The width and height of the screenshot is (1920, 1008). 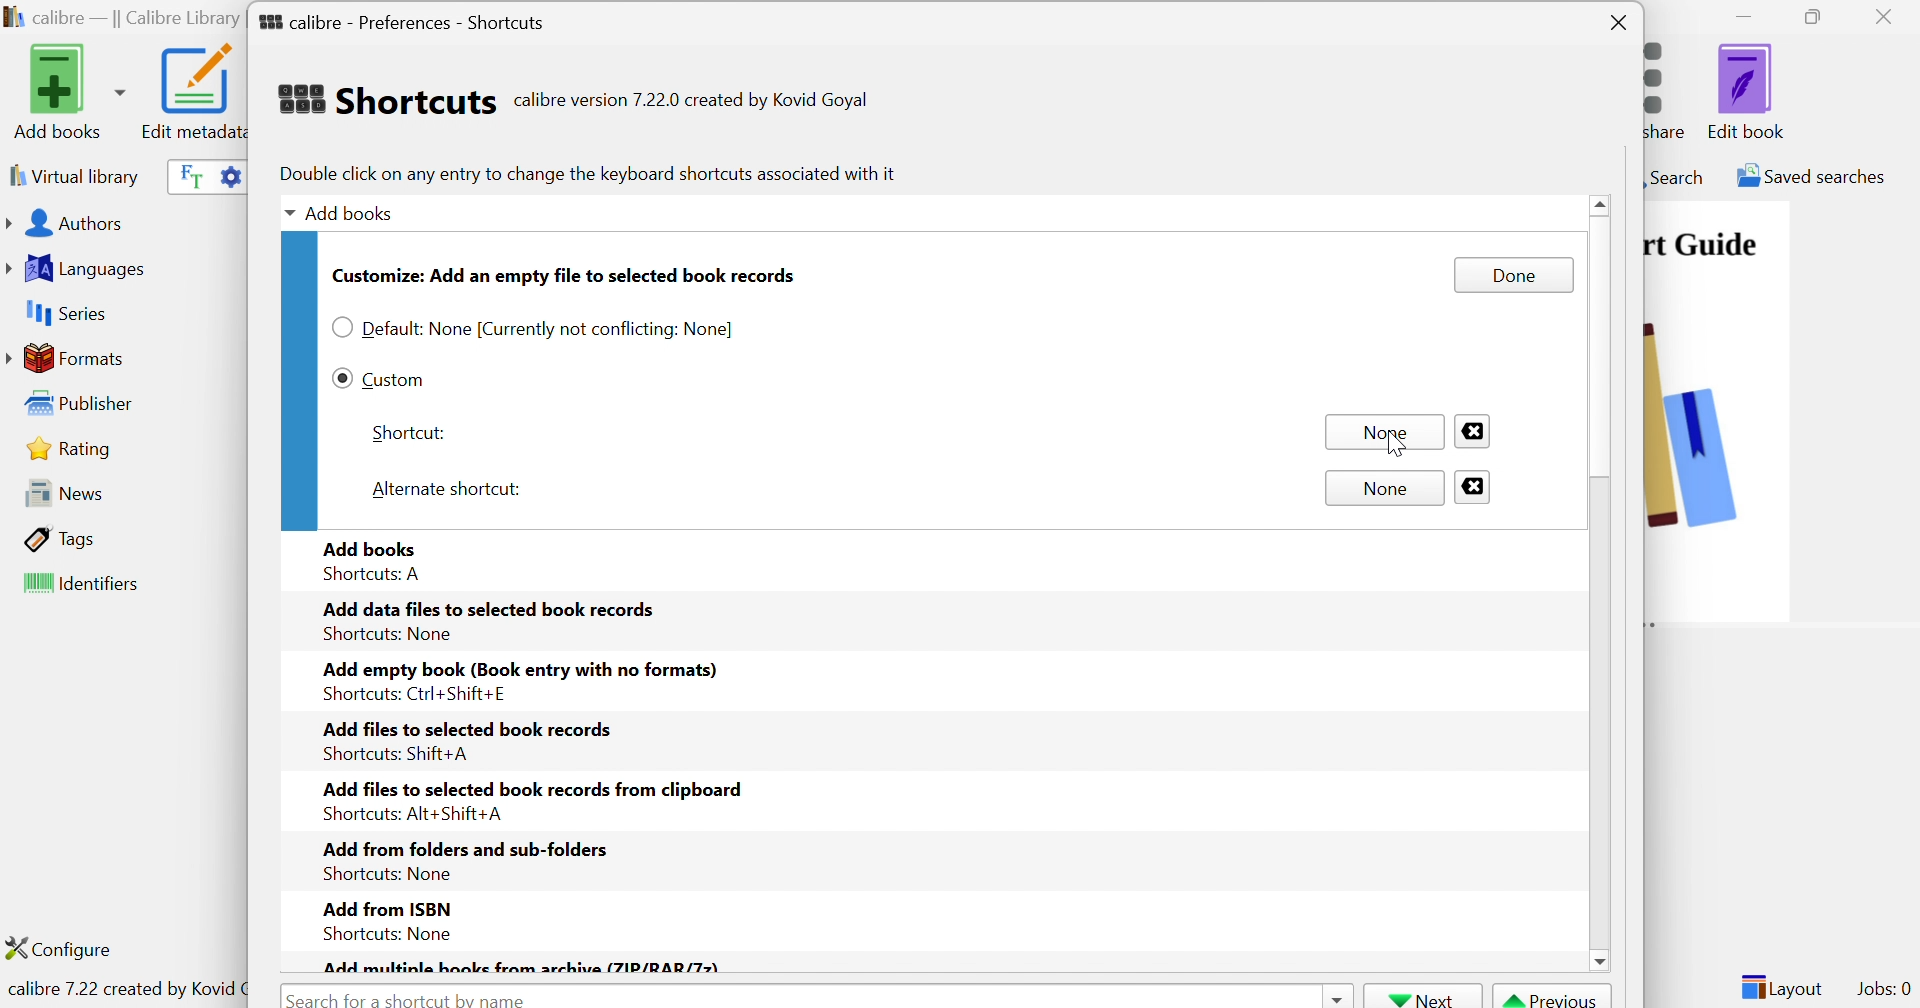 I want to click on Configure, so click(x=67, y=948).